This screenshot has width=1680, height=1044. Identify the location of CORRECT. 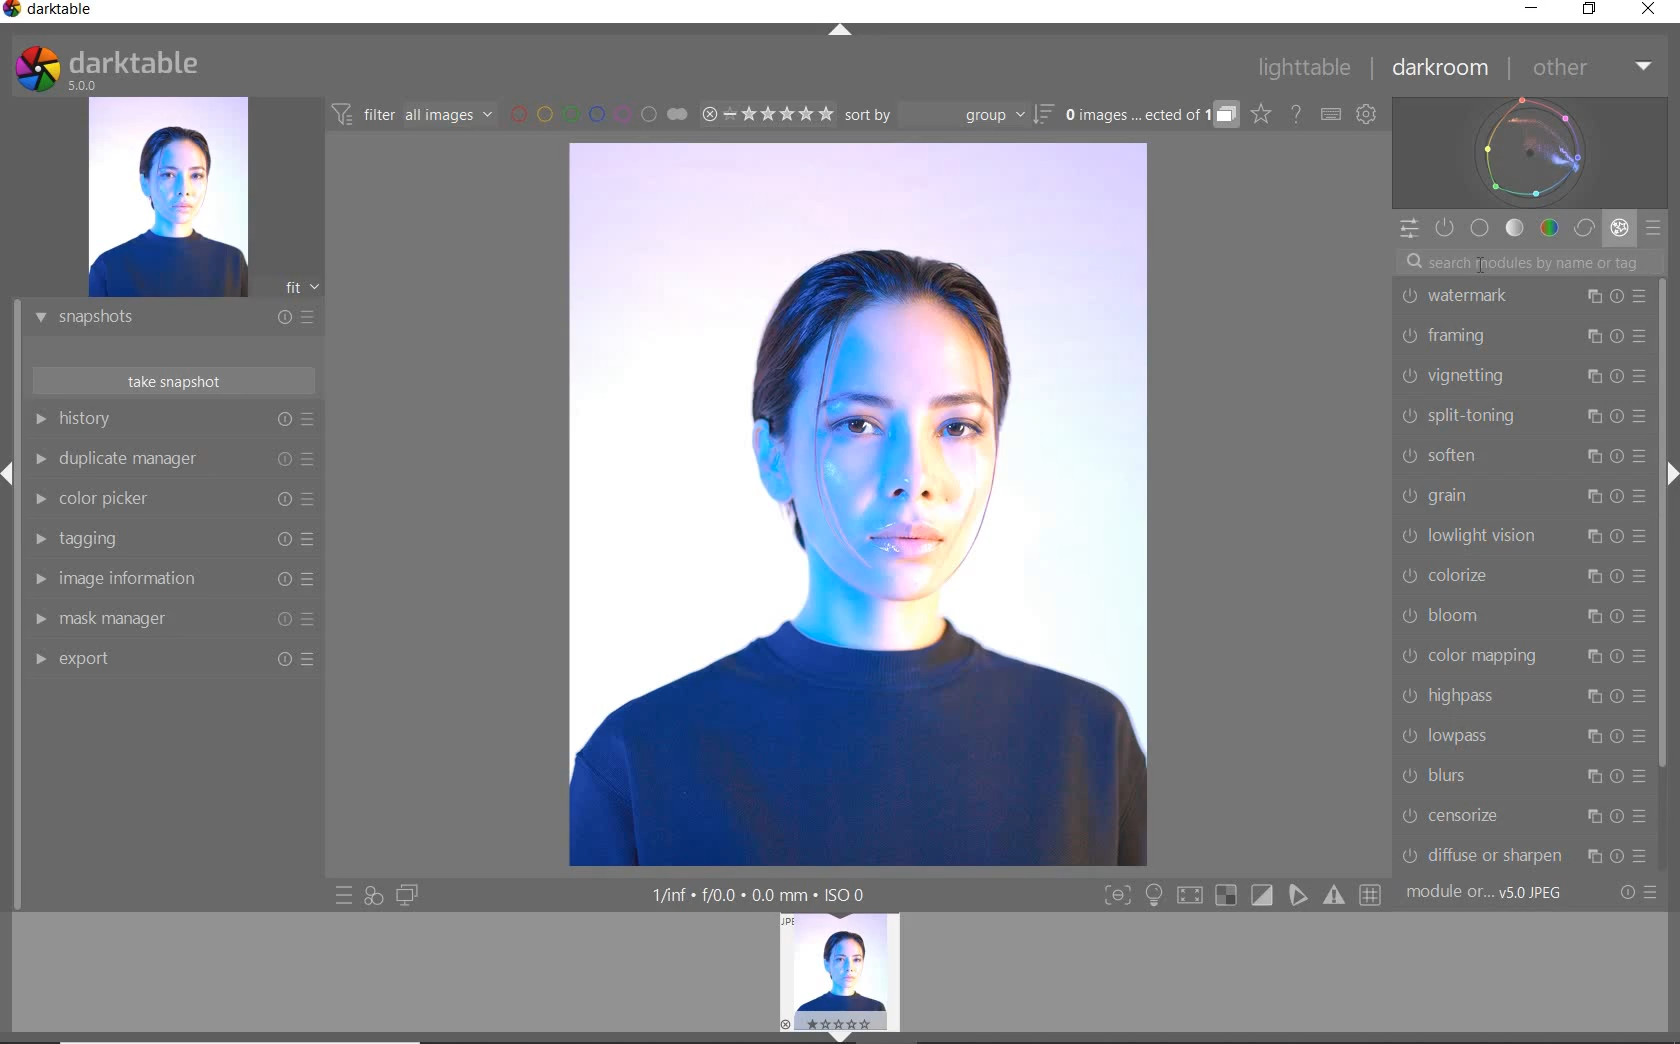
(1586, 230).